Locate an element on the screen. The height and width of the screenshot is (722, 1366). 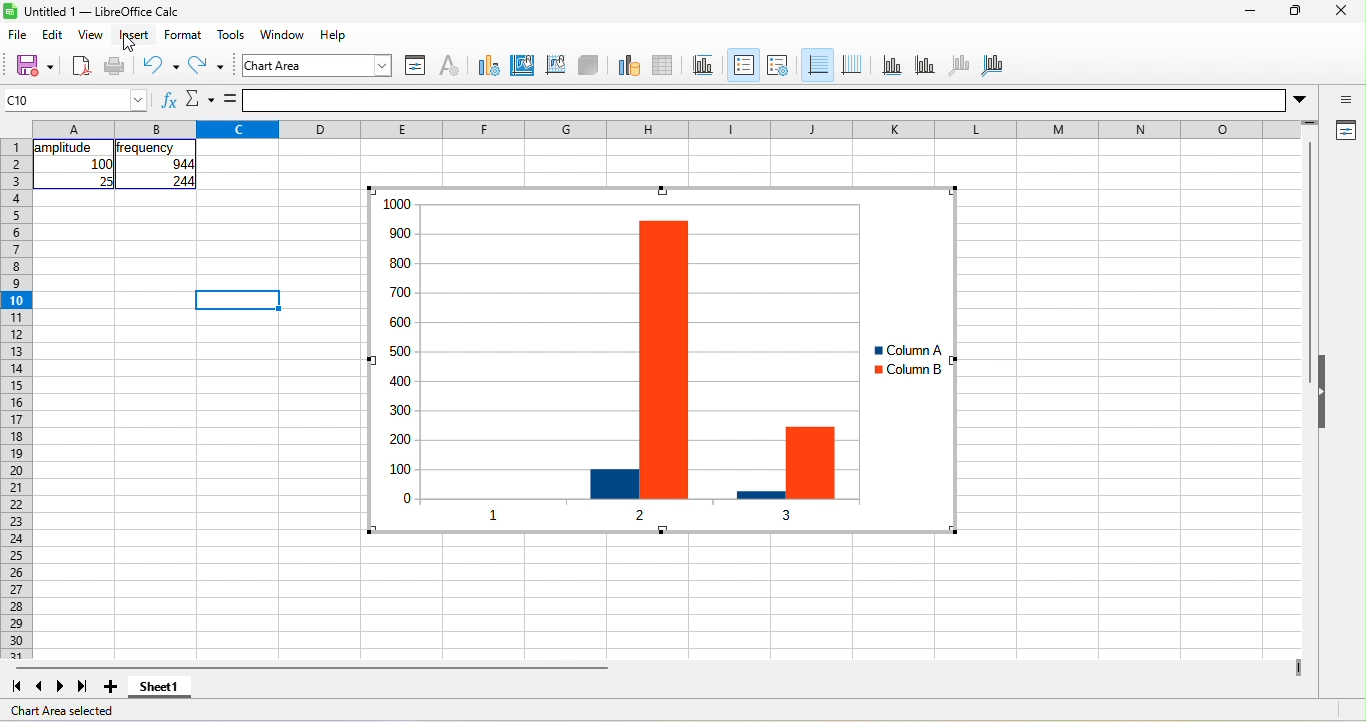
3d view is located at coordinates (589, 64).